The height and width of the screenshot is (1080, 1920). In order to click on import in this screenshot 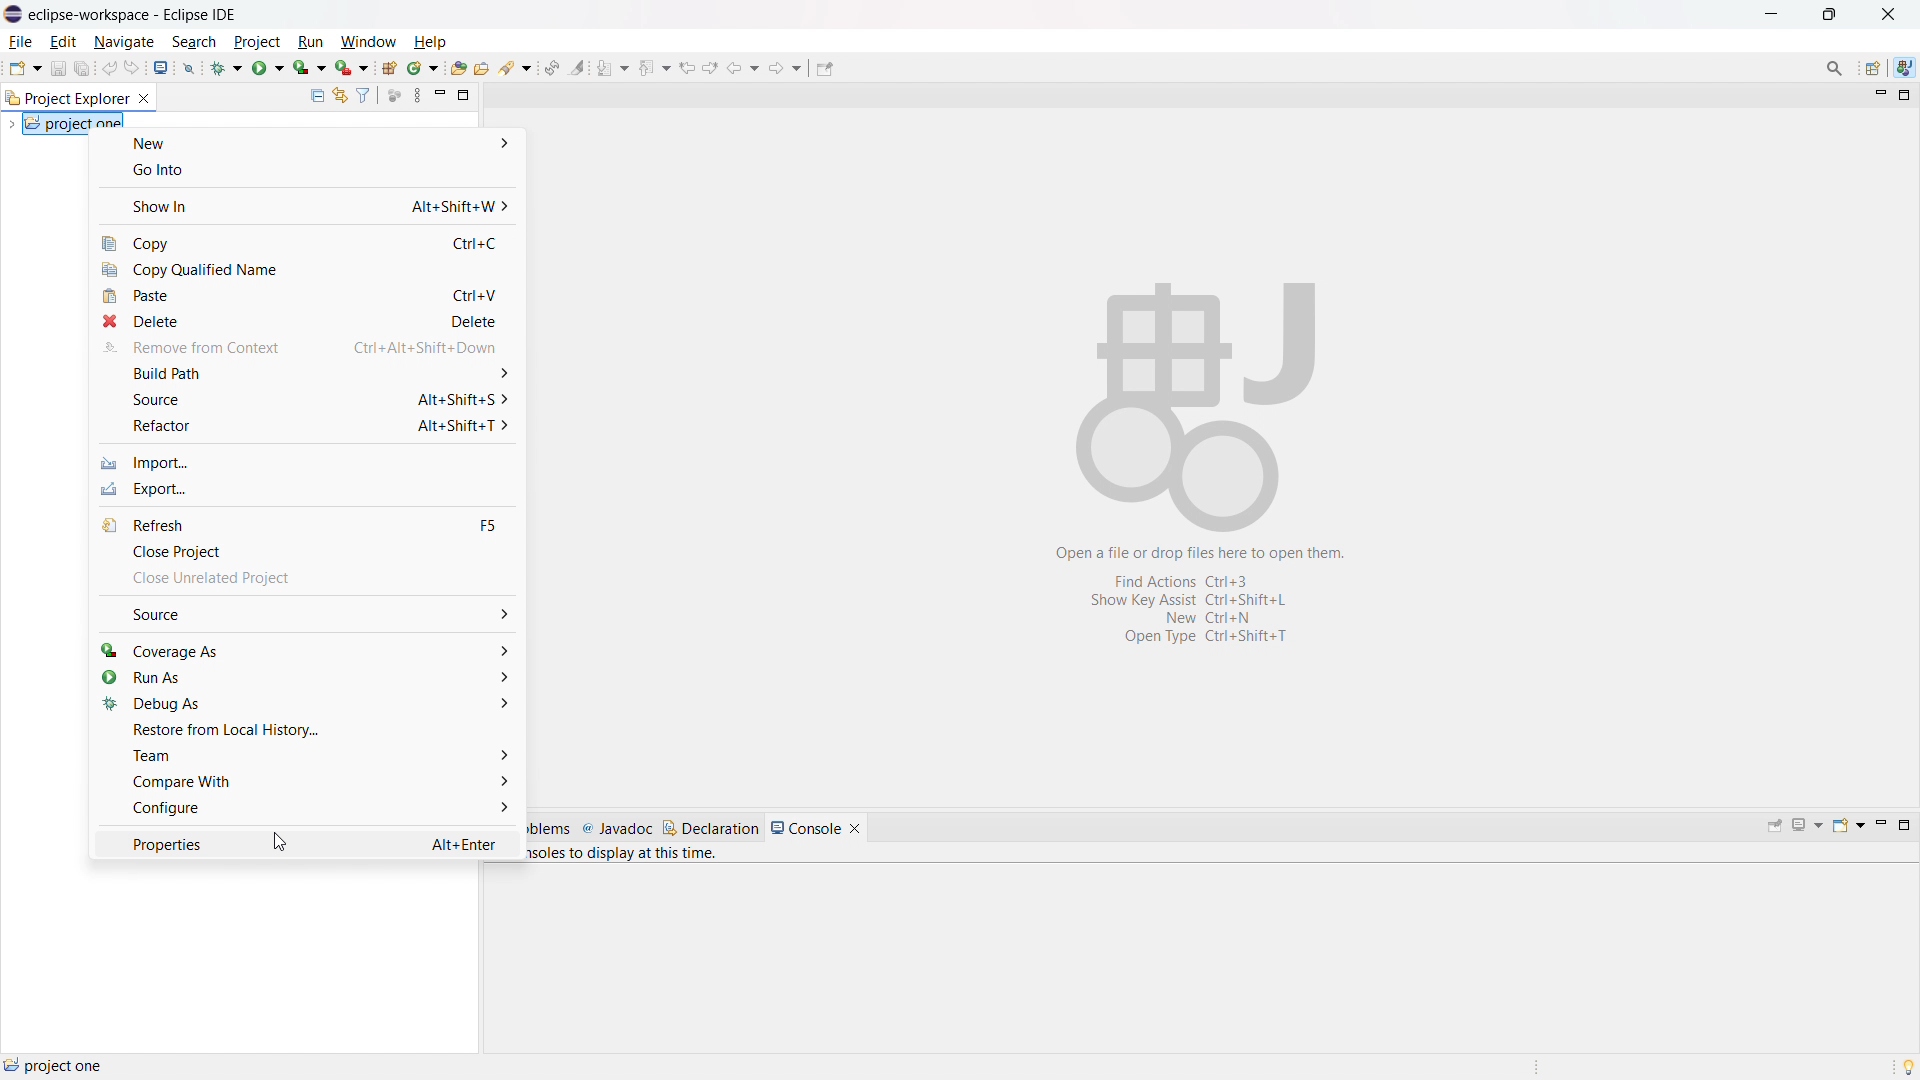, I will do `click(306, 463)`.